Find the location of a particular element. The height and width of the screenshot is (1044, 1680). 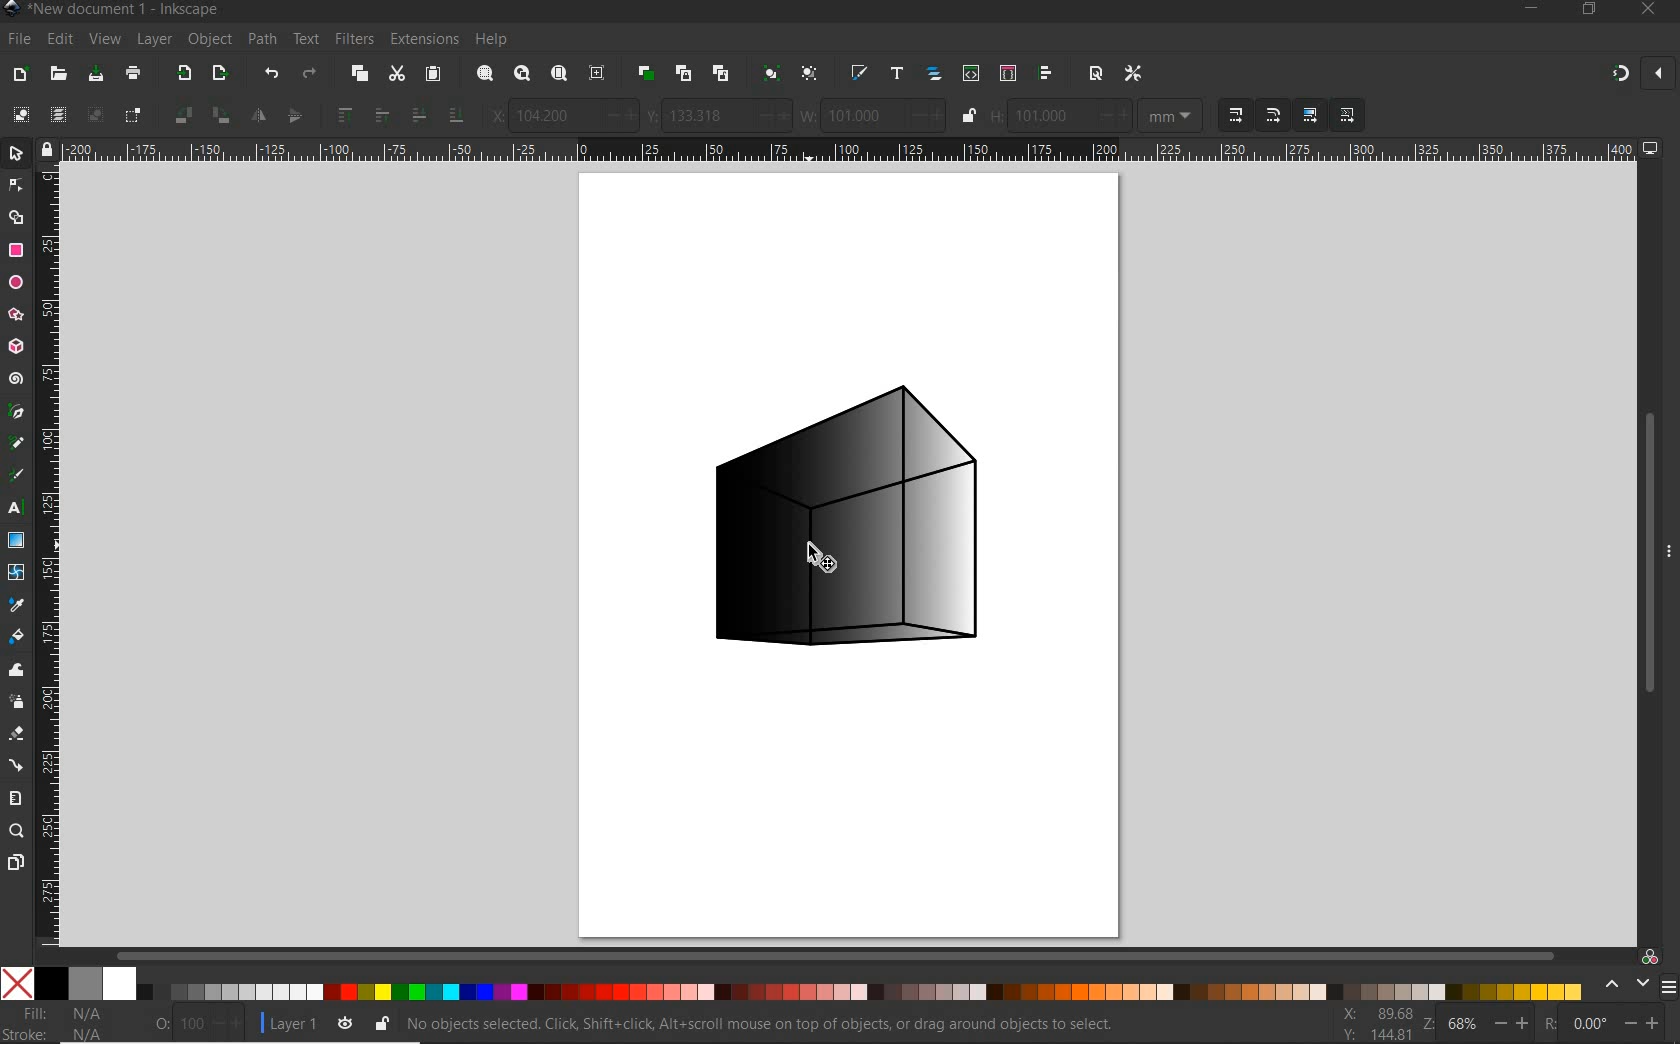

RECTANGLE TOOL is located at coordinates (17, 253).